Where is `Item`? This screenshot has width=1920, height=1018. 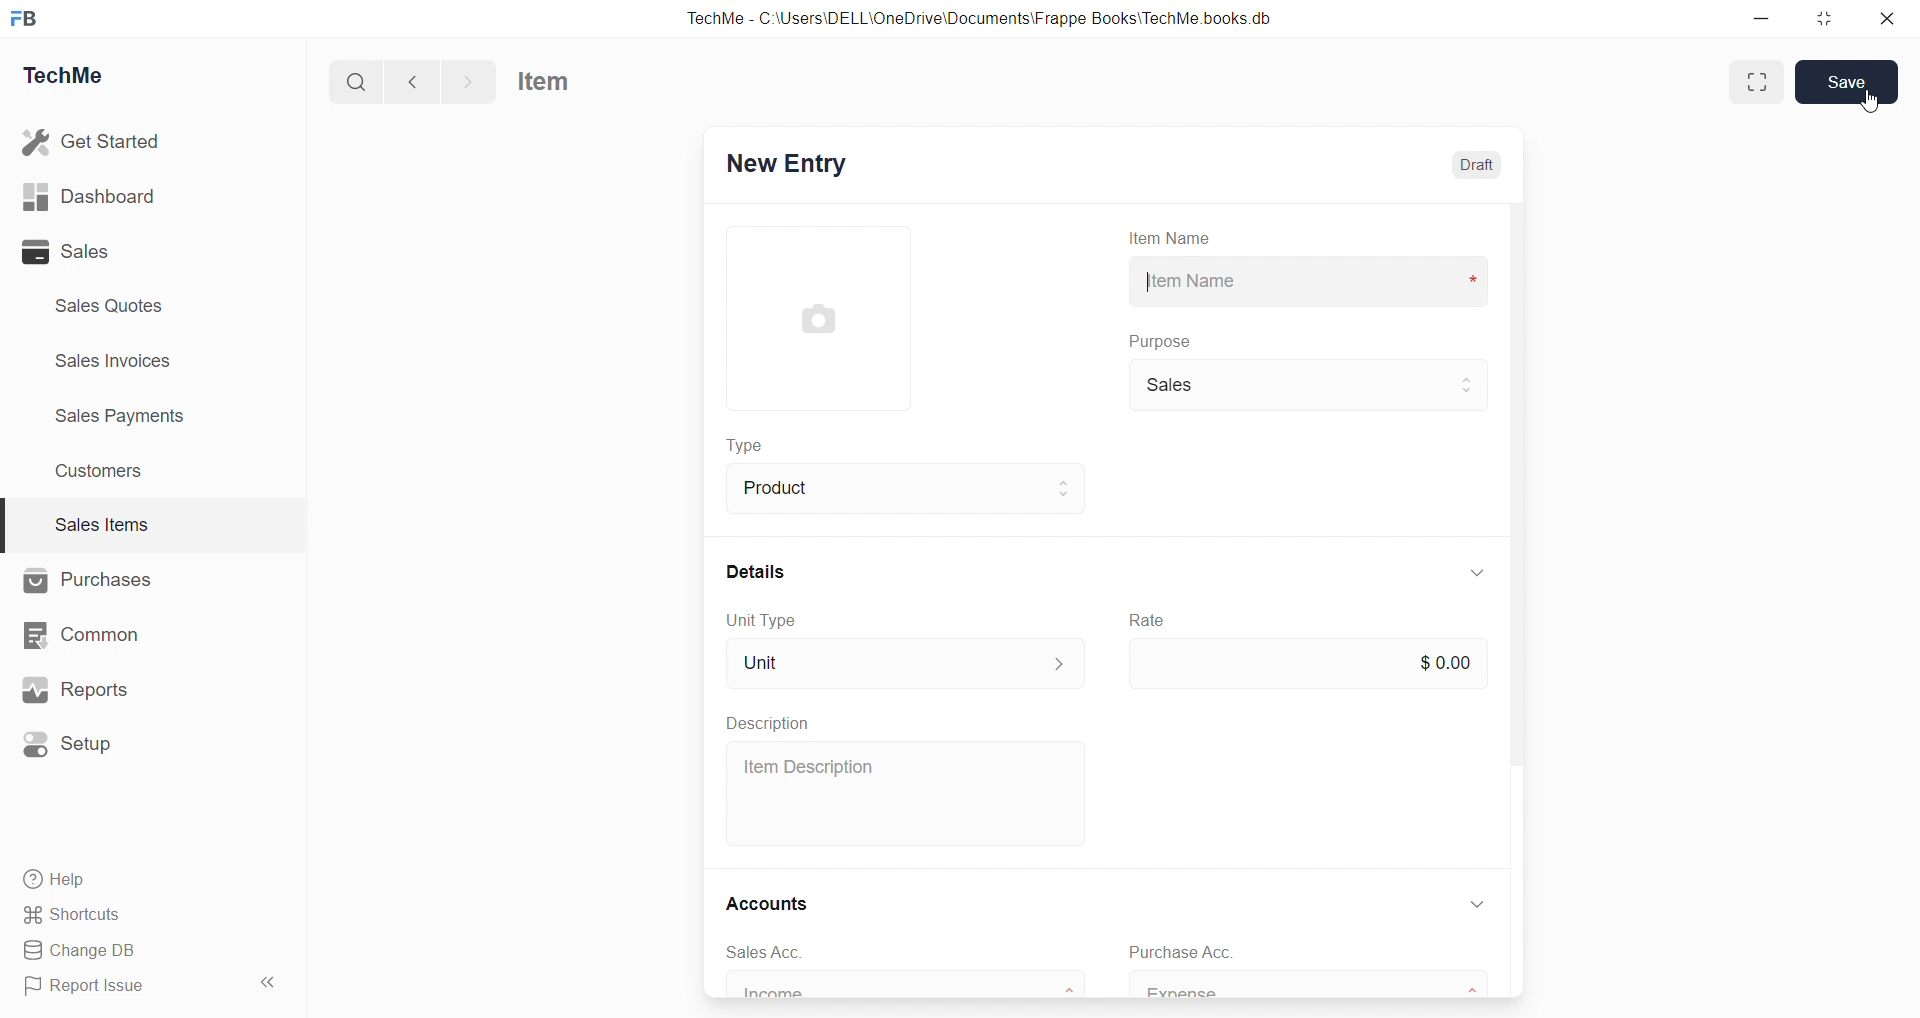 Item is located at coordinates (544, 81).